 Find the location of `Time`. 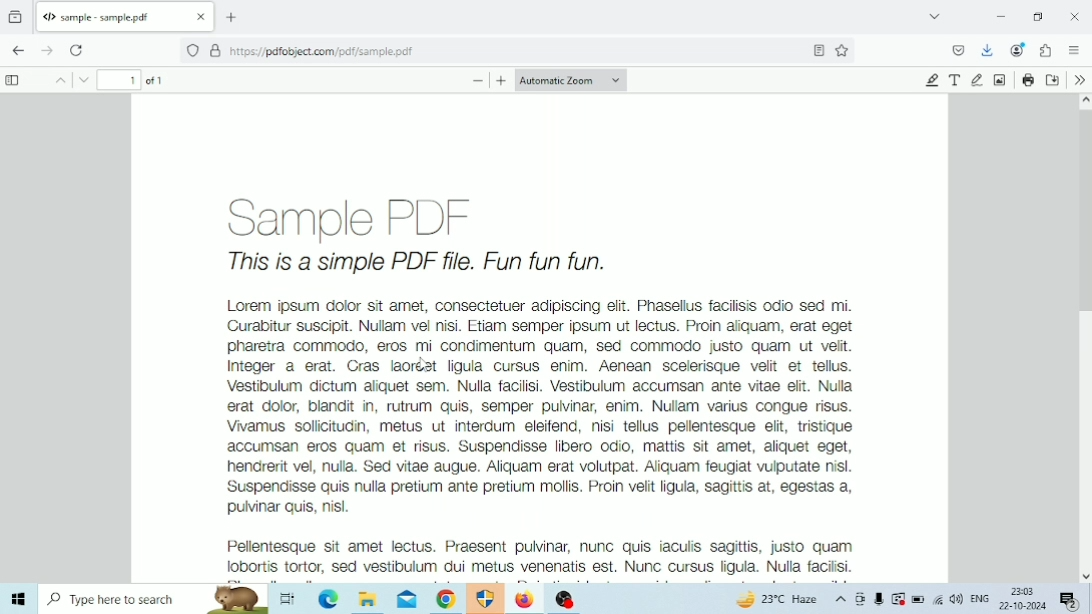

Time is located at coordinates (1021, 591).